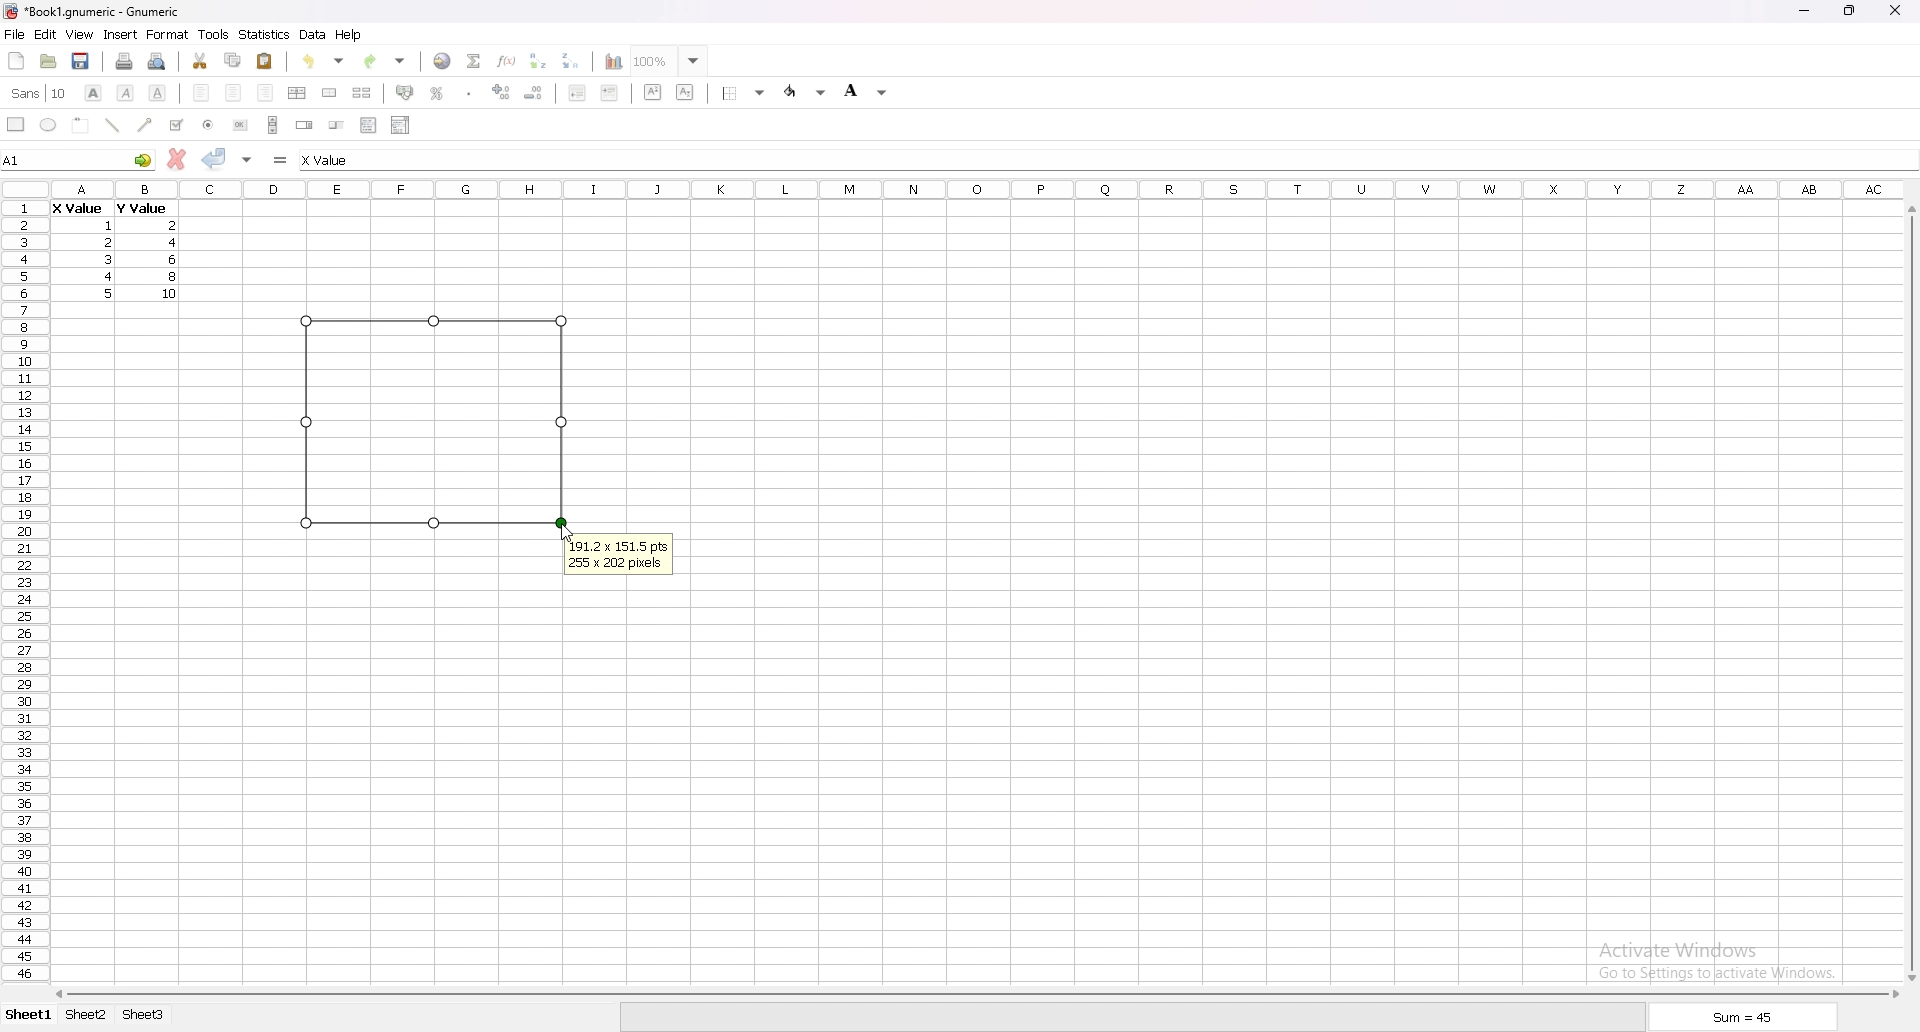 This screenshot has height=1032, width=1920. What do you see at coordinates (234, 92) in the screenshot?
I see `centre` at bounding box center [234, 92].